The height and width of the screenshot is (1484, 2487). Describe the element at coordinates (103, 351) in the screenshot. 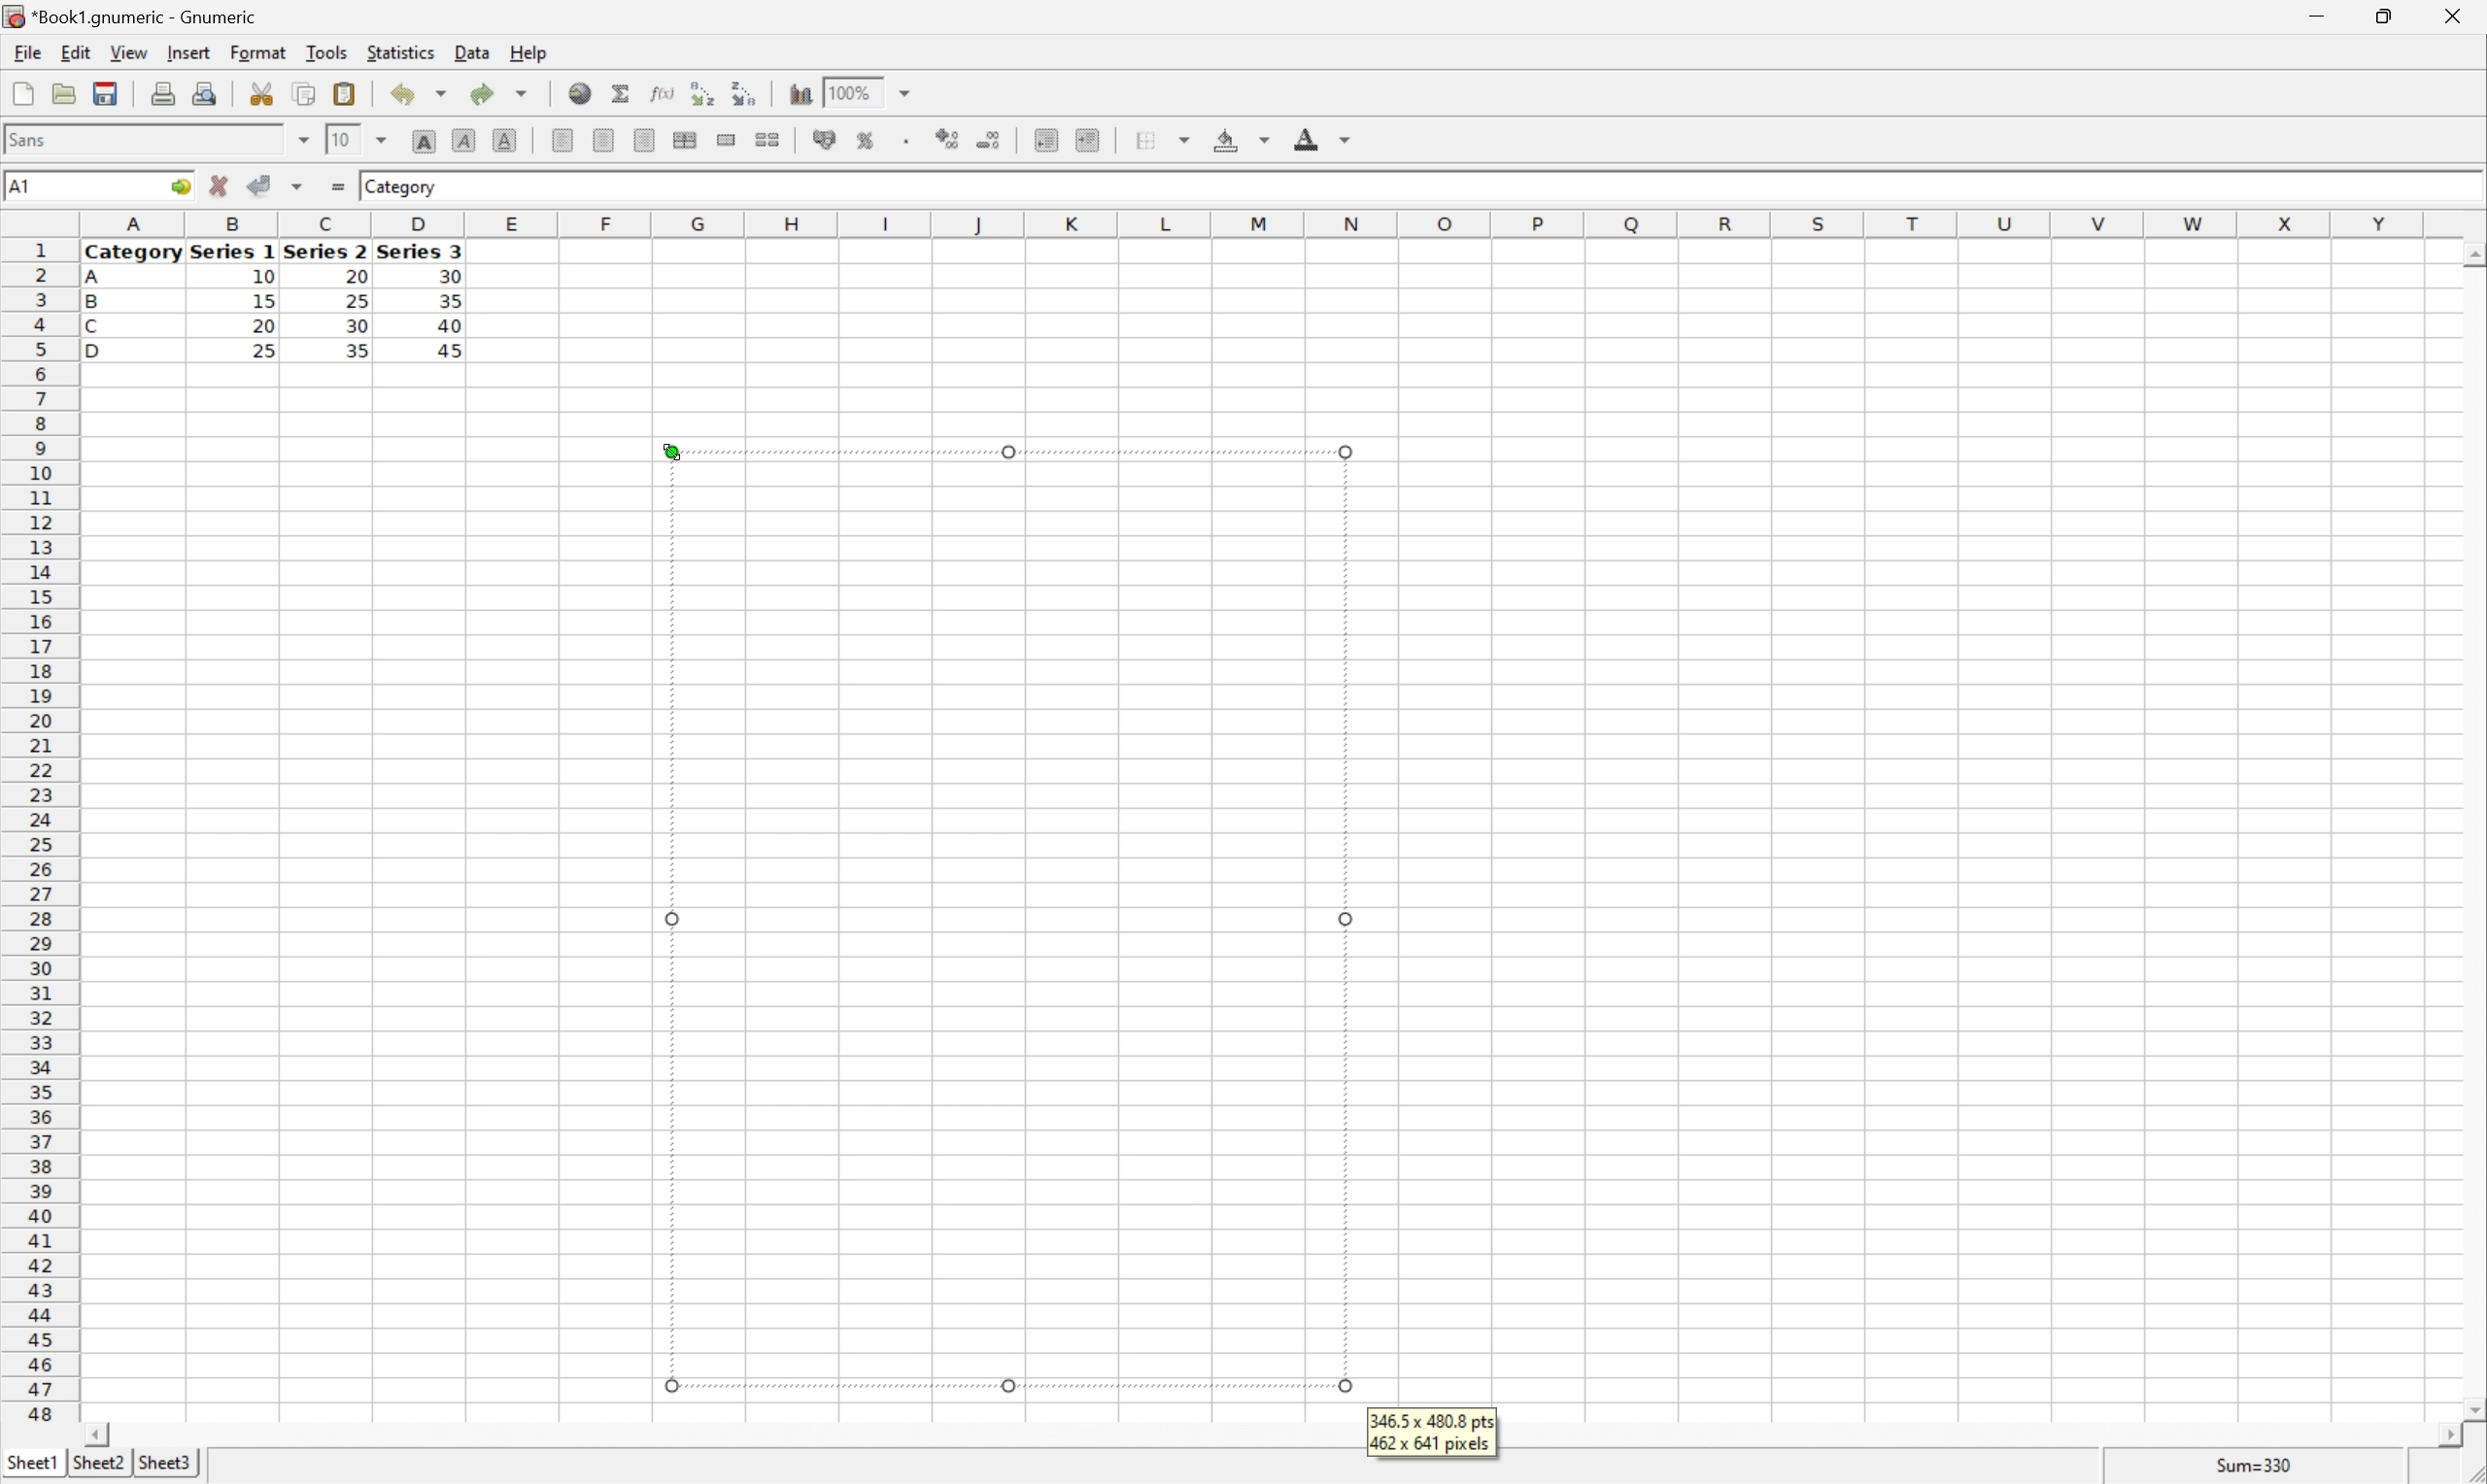

I see `D` at that location.